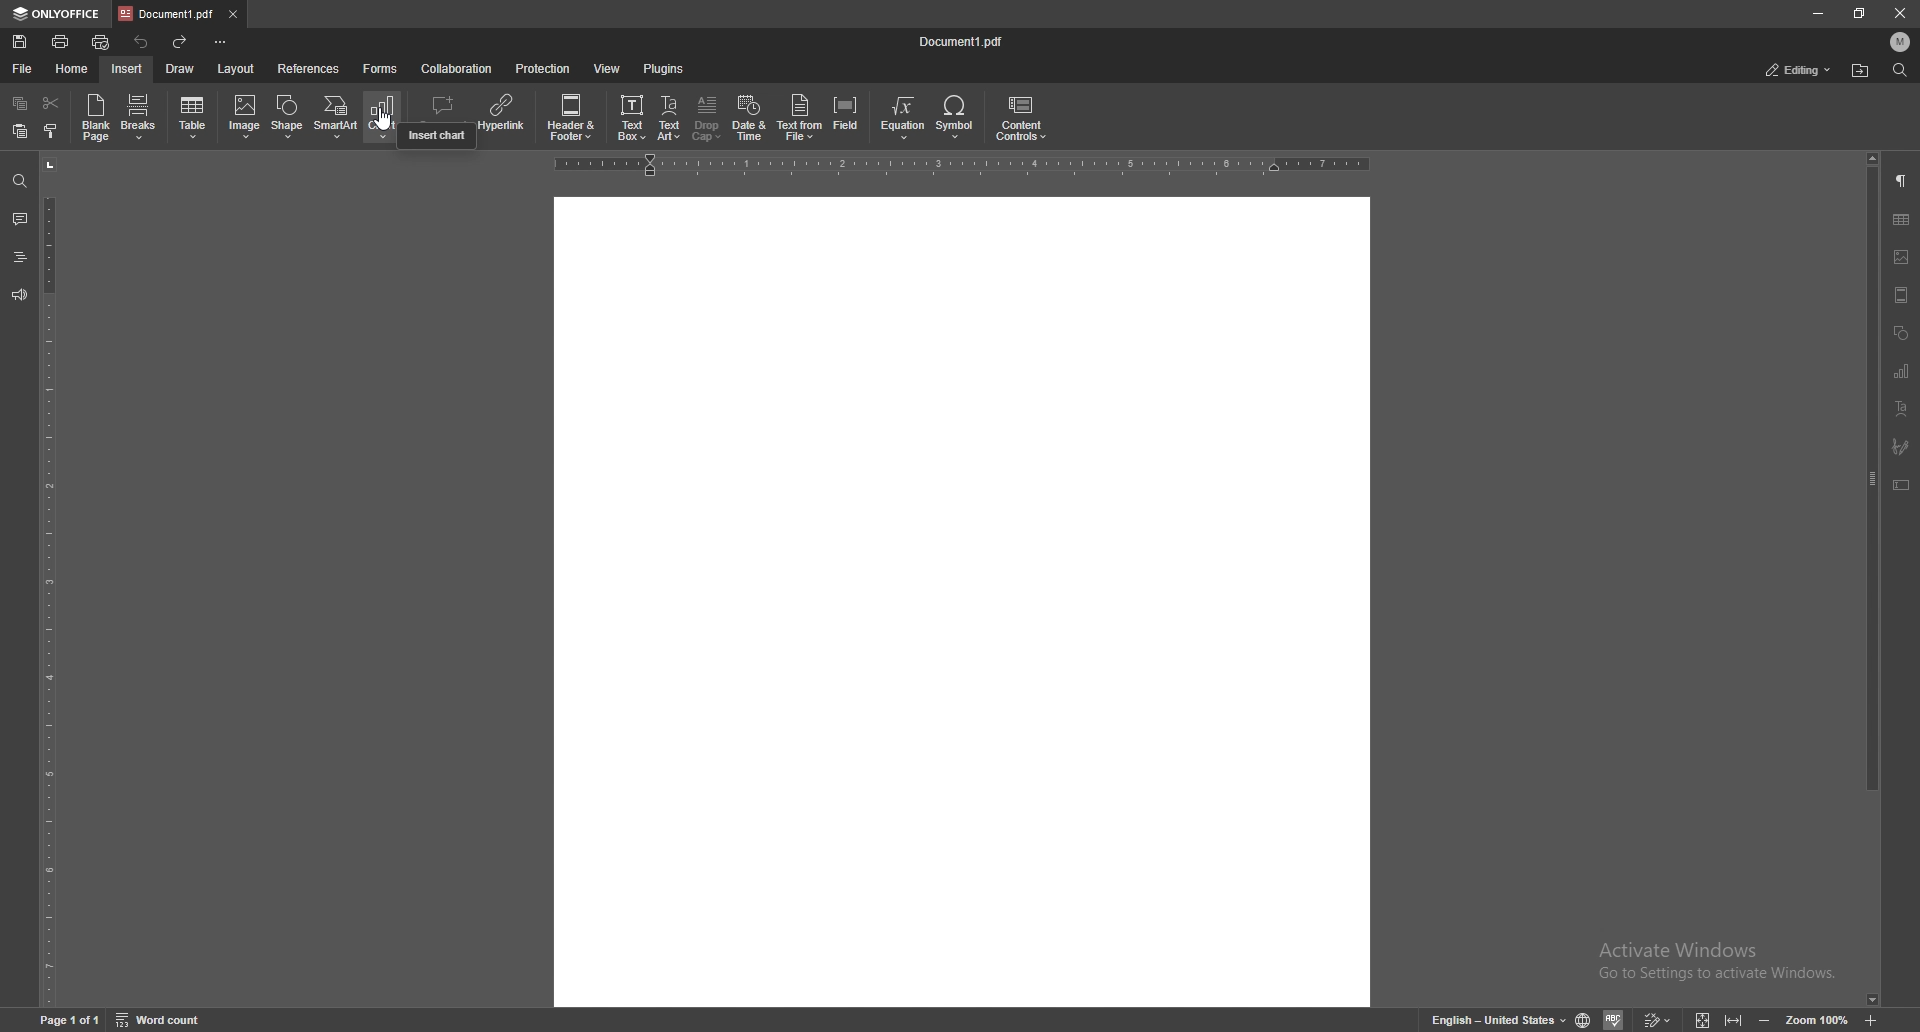 This screenshot has width=1920, height=1032. Describe the element at coordinates (235, 68) in the screenshot. I see `layout` at that location.